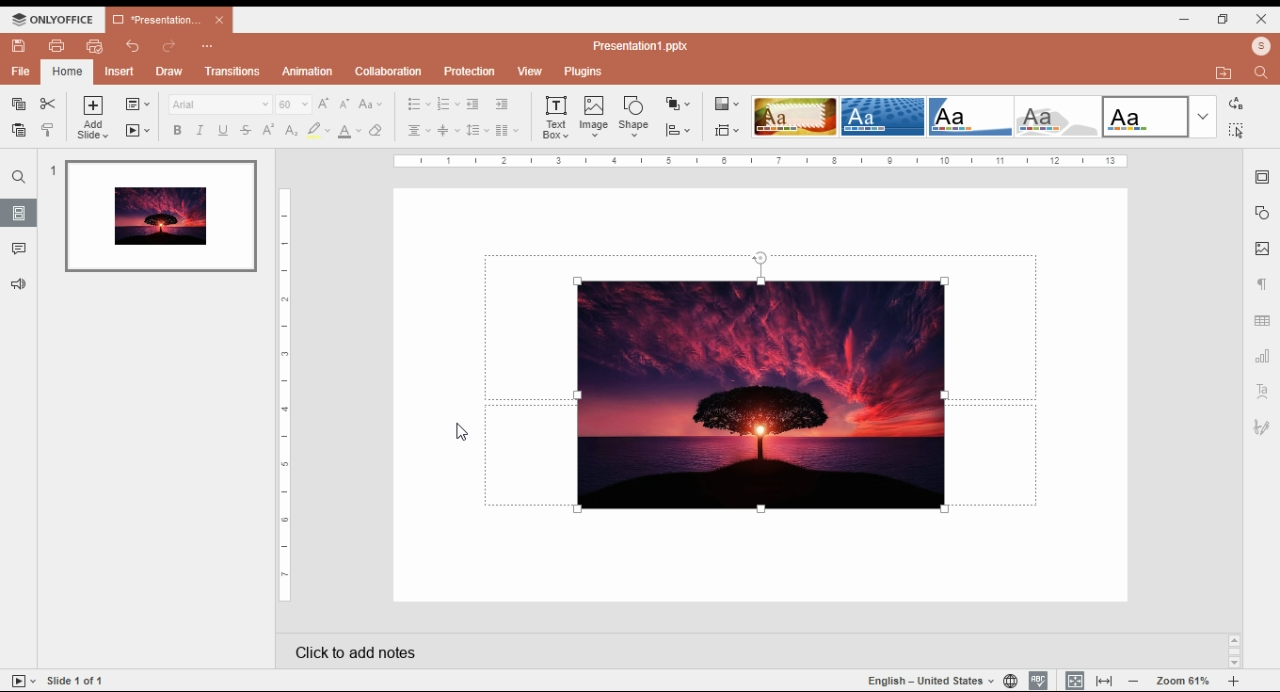  What do you see at coordinates (171, 45) in the screenshot?
I see `redo` at bounding box center [171, 45].